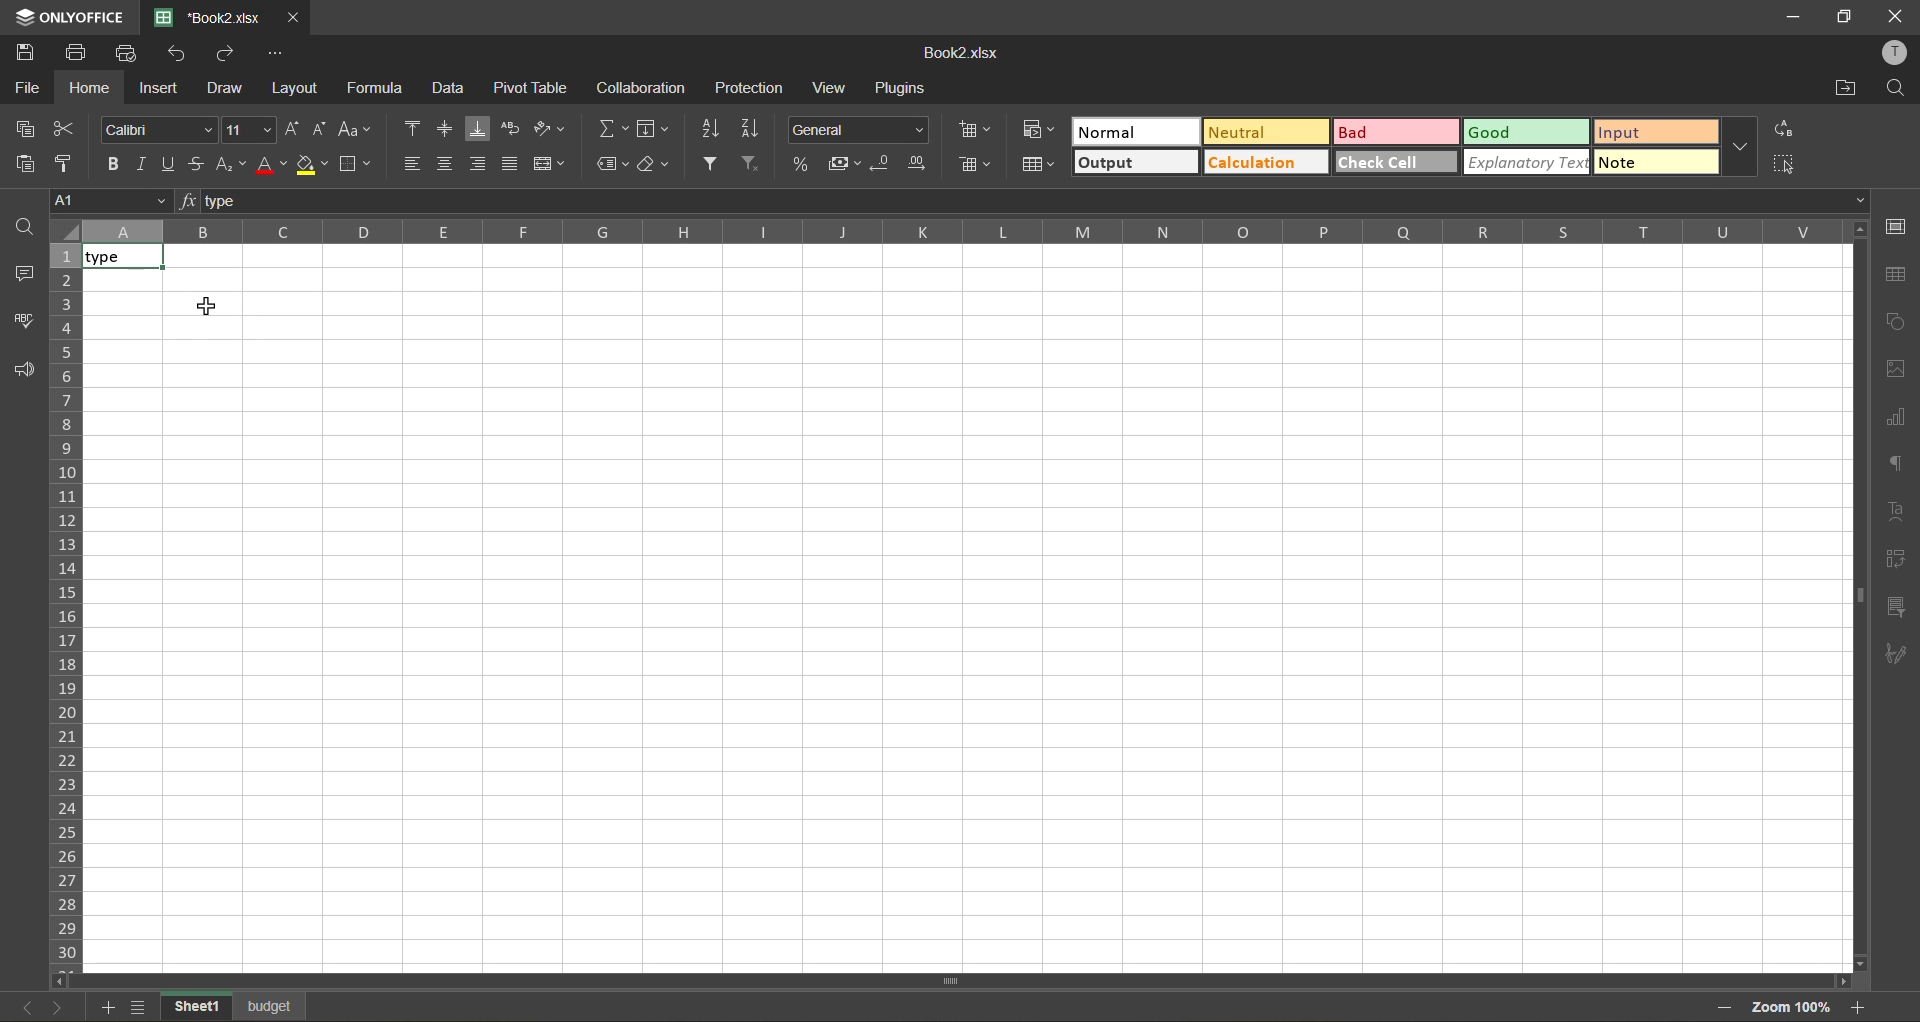 The width and height of the screenshot is (1920, 1022). Describe the element at coordinates (1895, 556) in the screenshot. I see `pivot table` at that location.